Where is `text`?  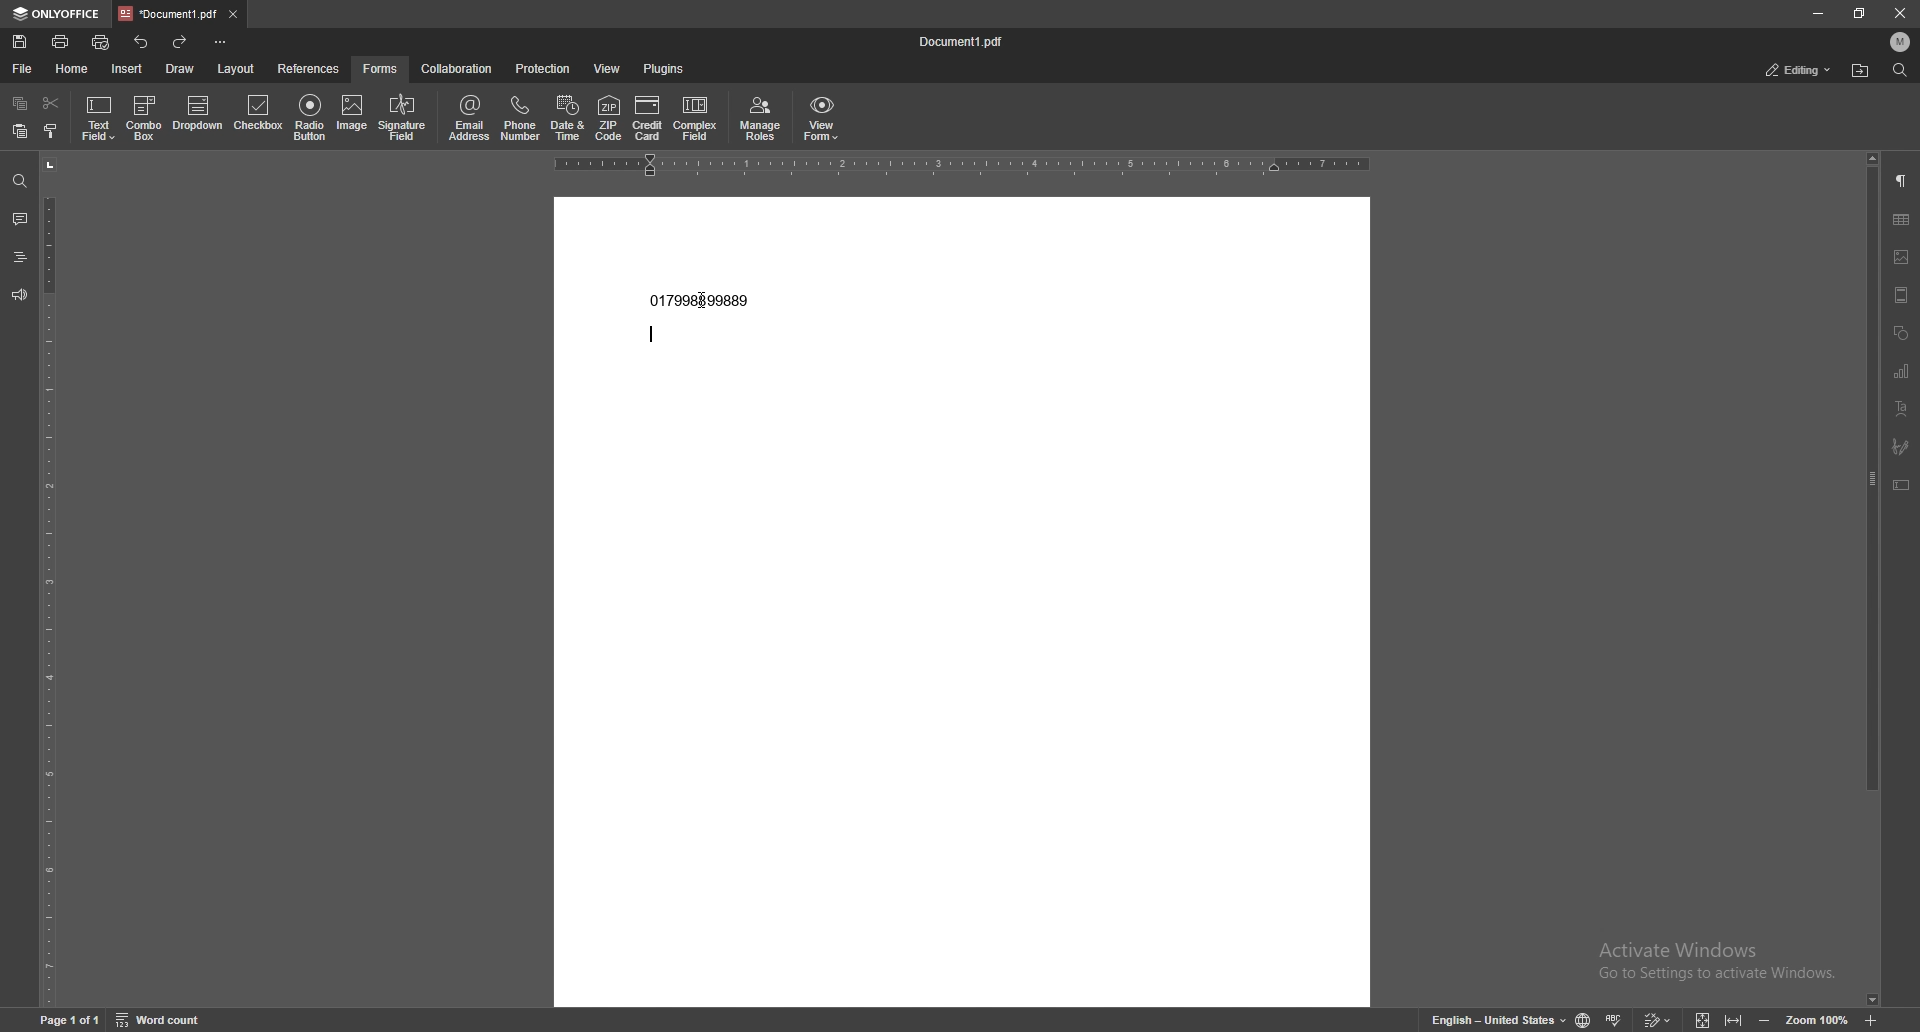 text is located at coordinates (702, 300).